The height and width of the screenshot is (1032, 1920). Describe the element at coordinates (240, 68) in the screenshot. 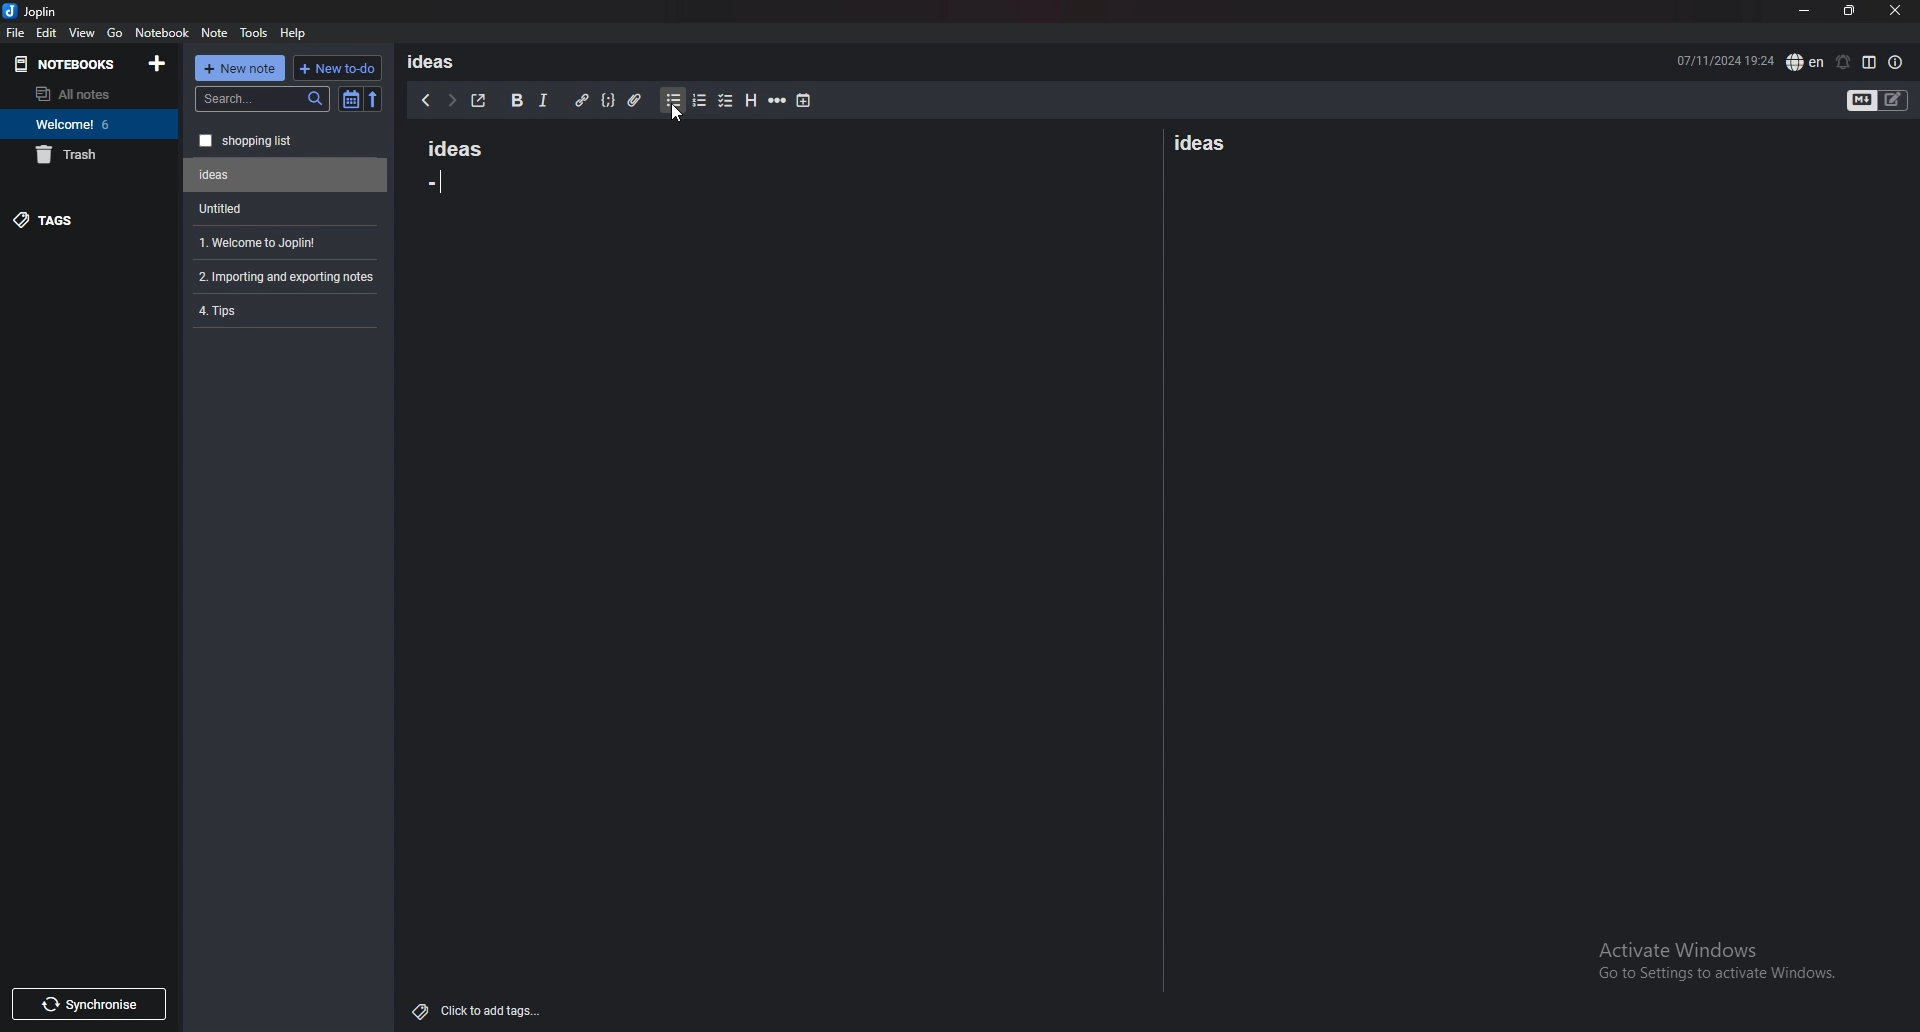

I see `new note` at that location.